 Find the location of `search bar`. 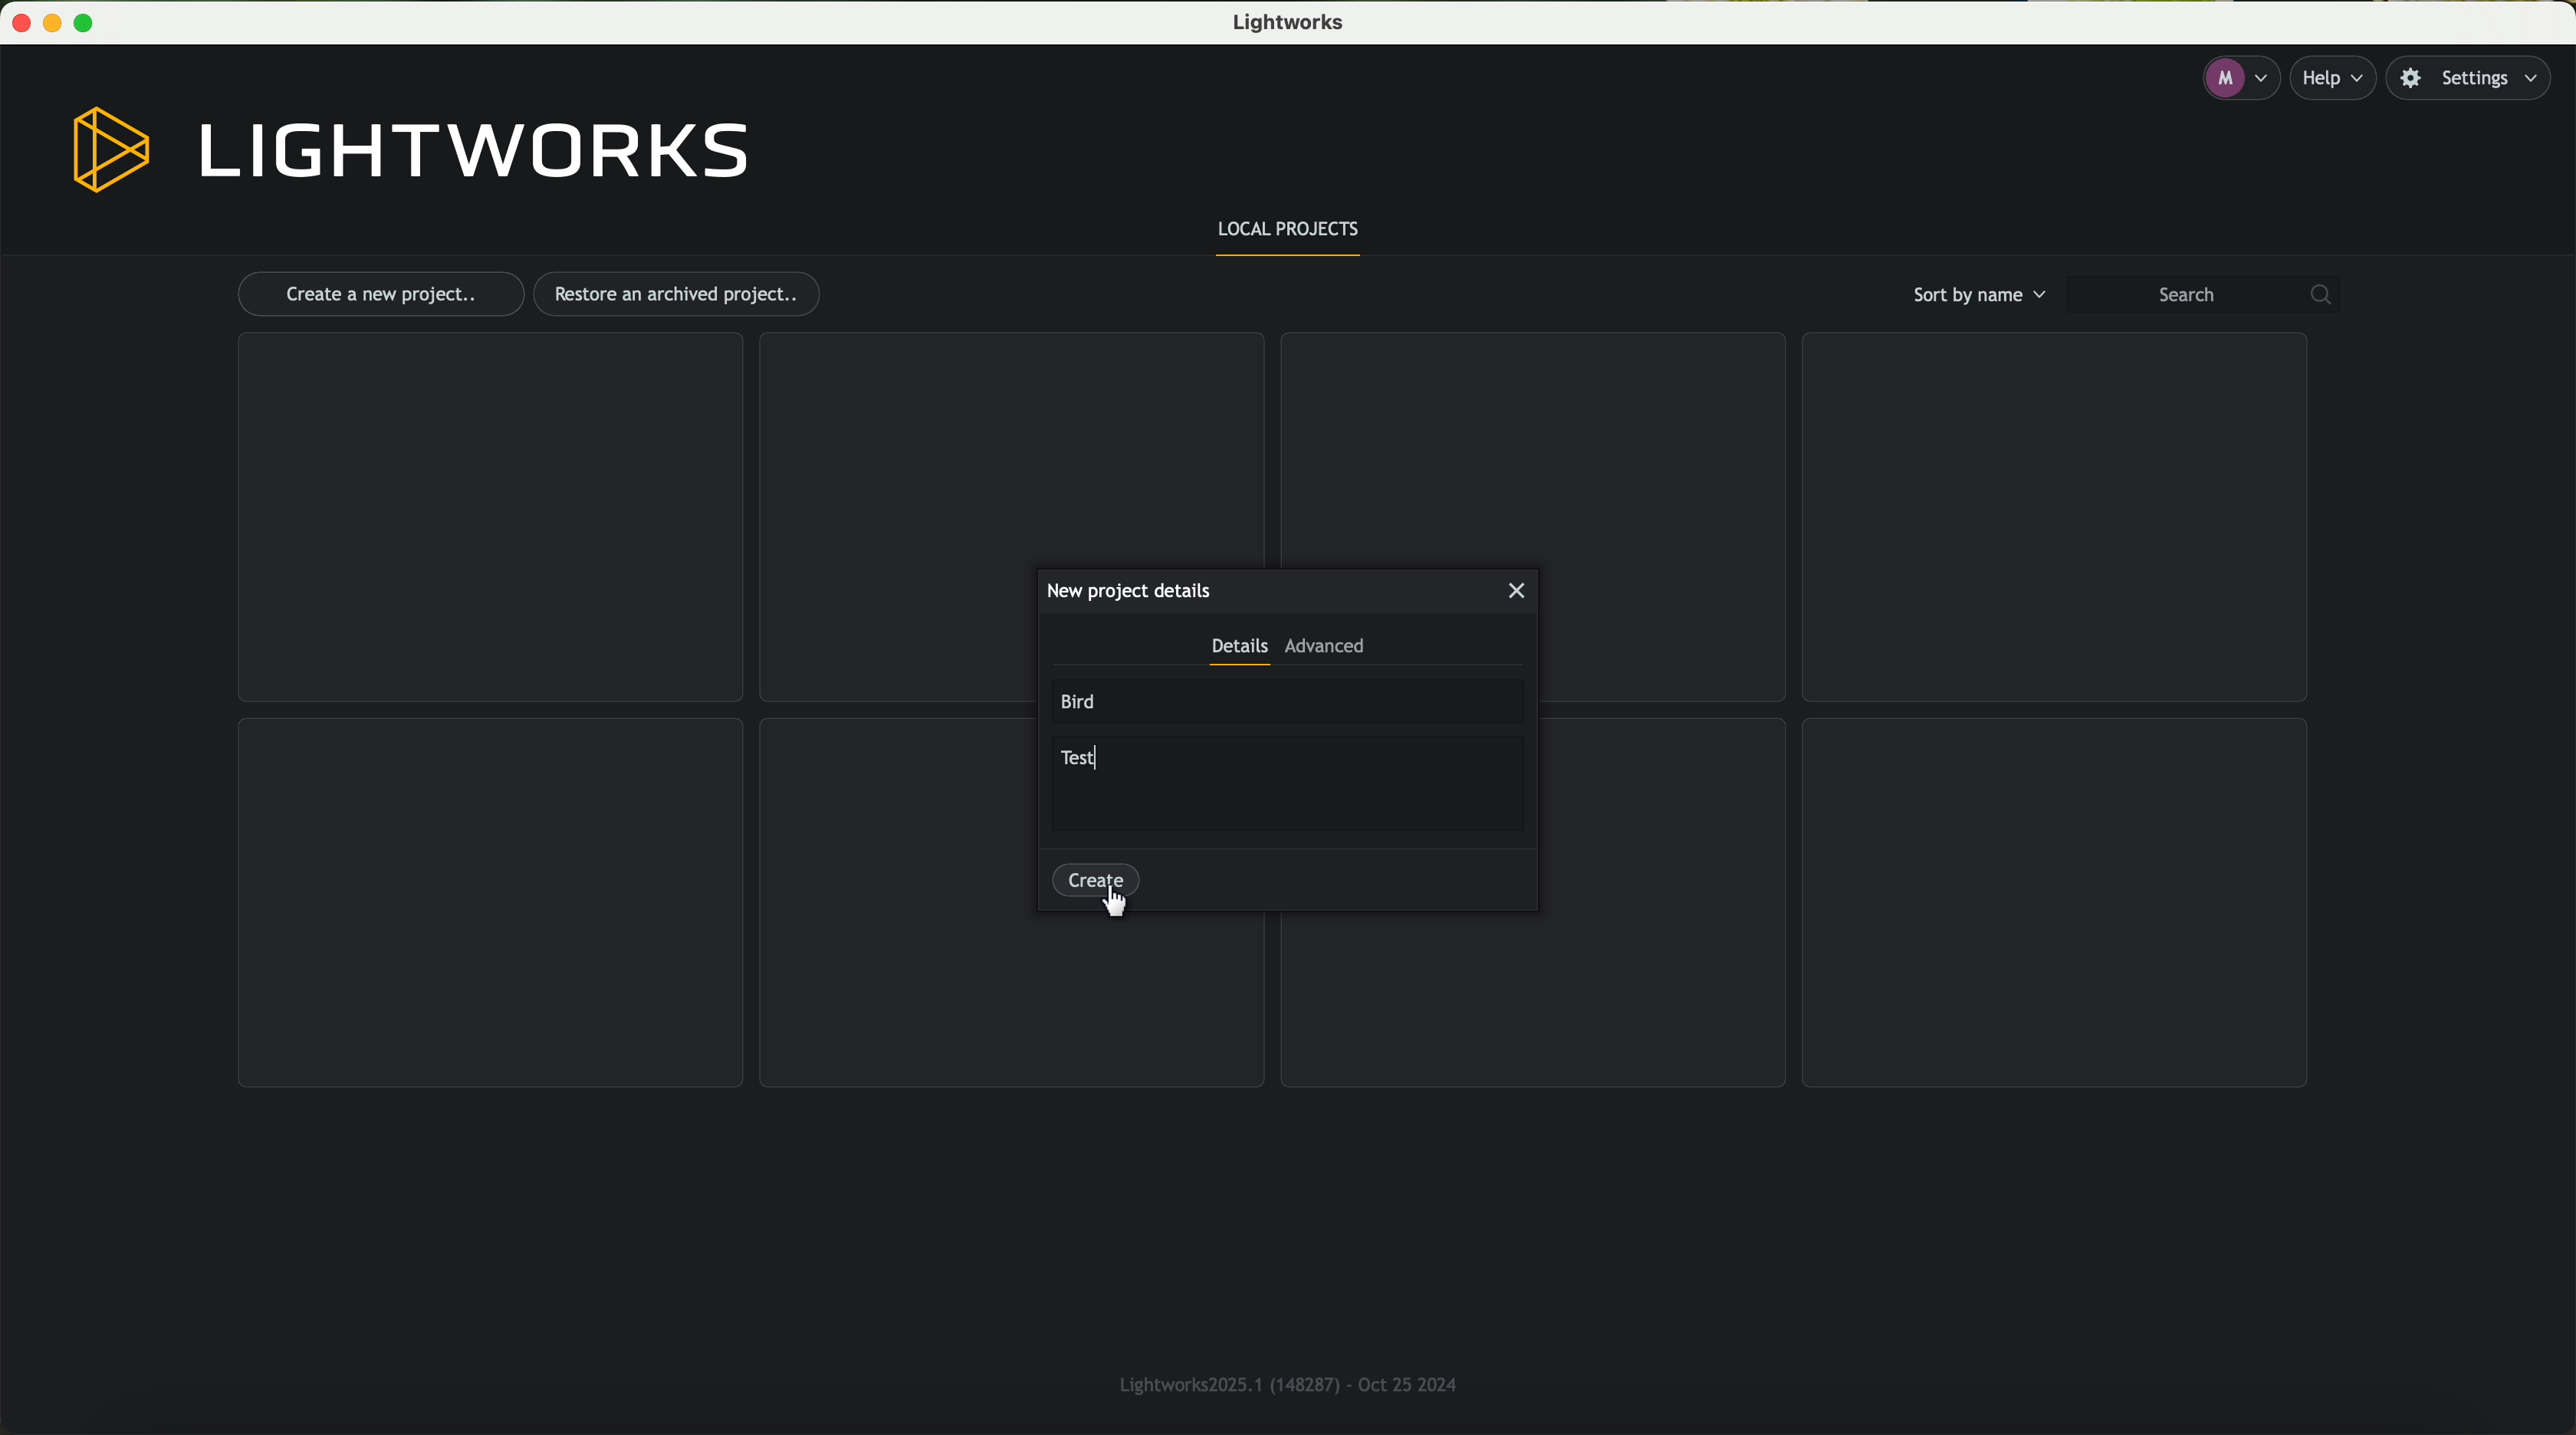

search bar is located at coordinates (2212, 295).